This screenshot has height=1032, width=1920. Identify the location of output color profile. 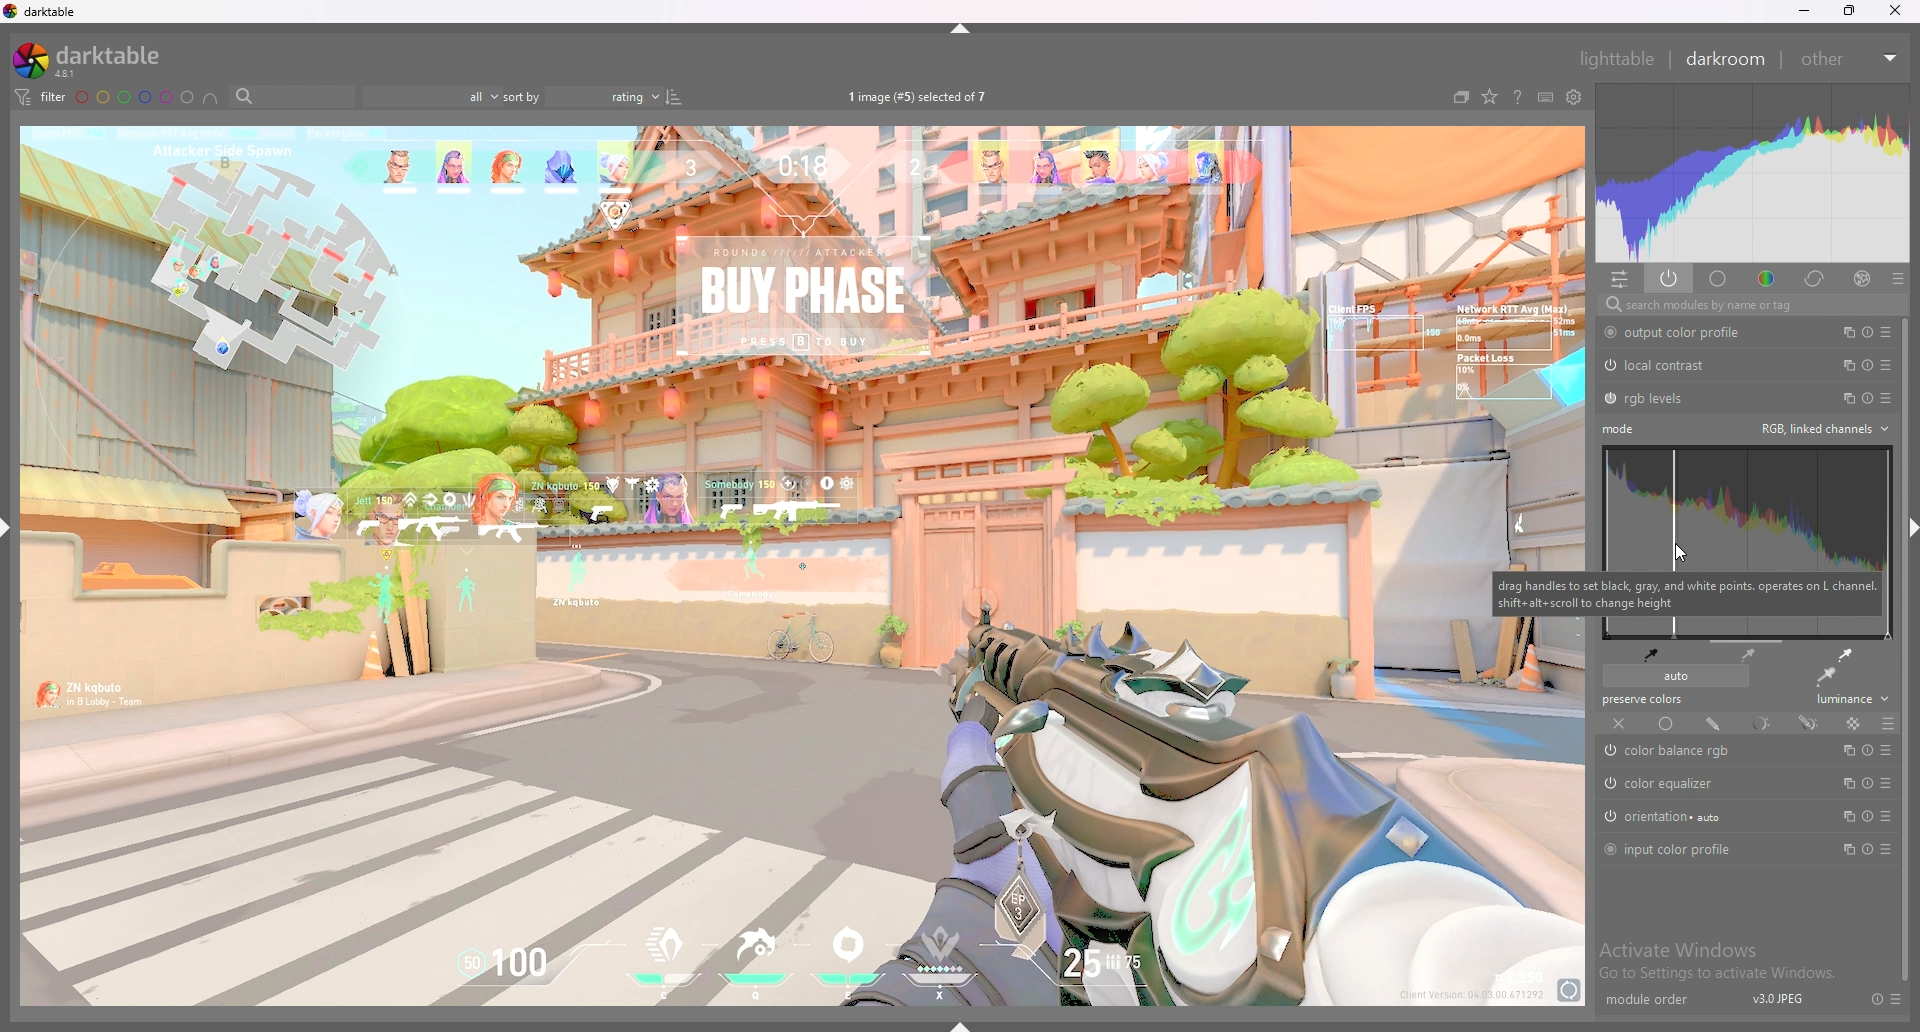
(1689, 332).